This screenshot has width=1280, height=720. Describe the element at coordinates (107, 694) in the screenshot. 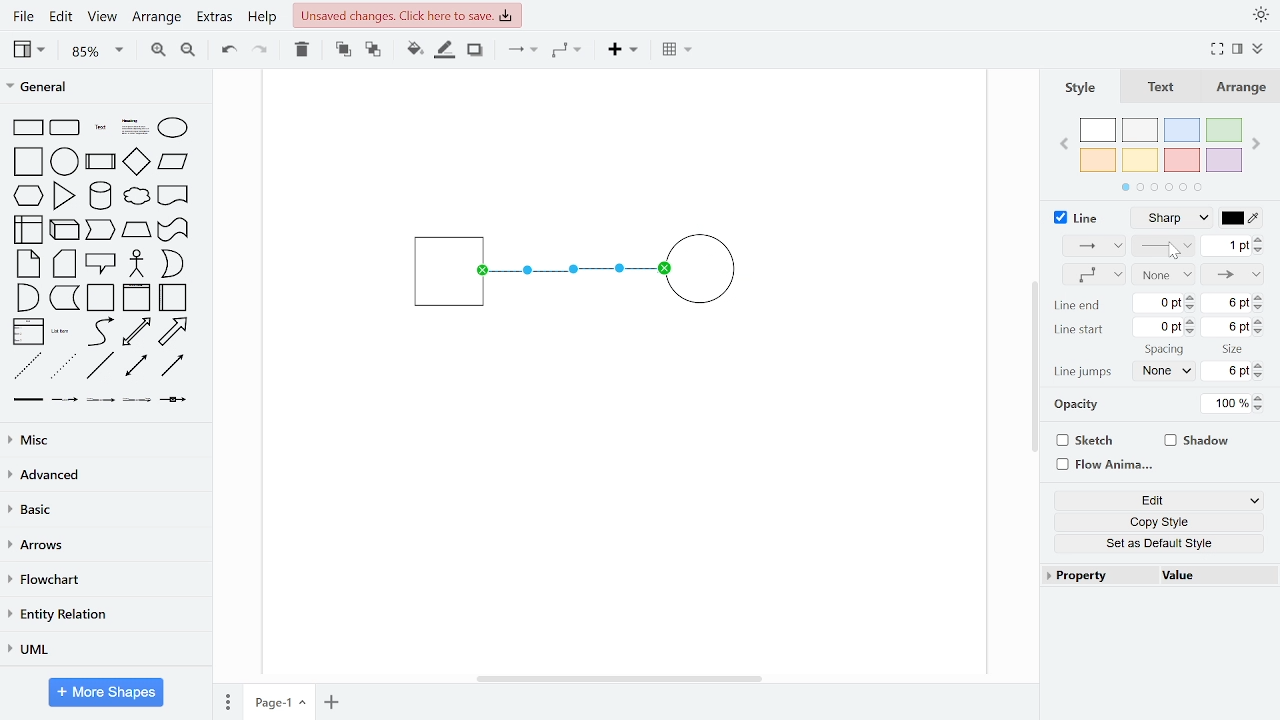

I see `more shapes` at that location.